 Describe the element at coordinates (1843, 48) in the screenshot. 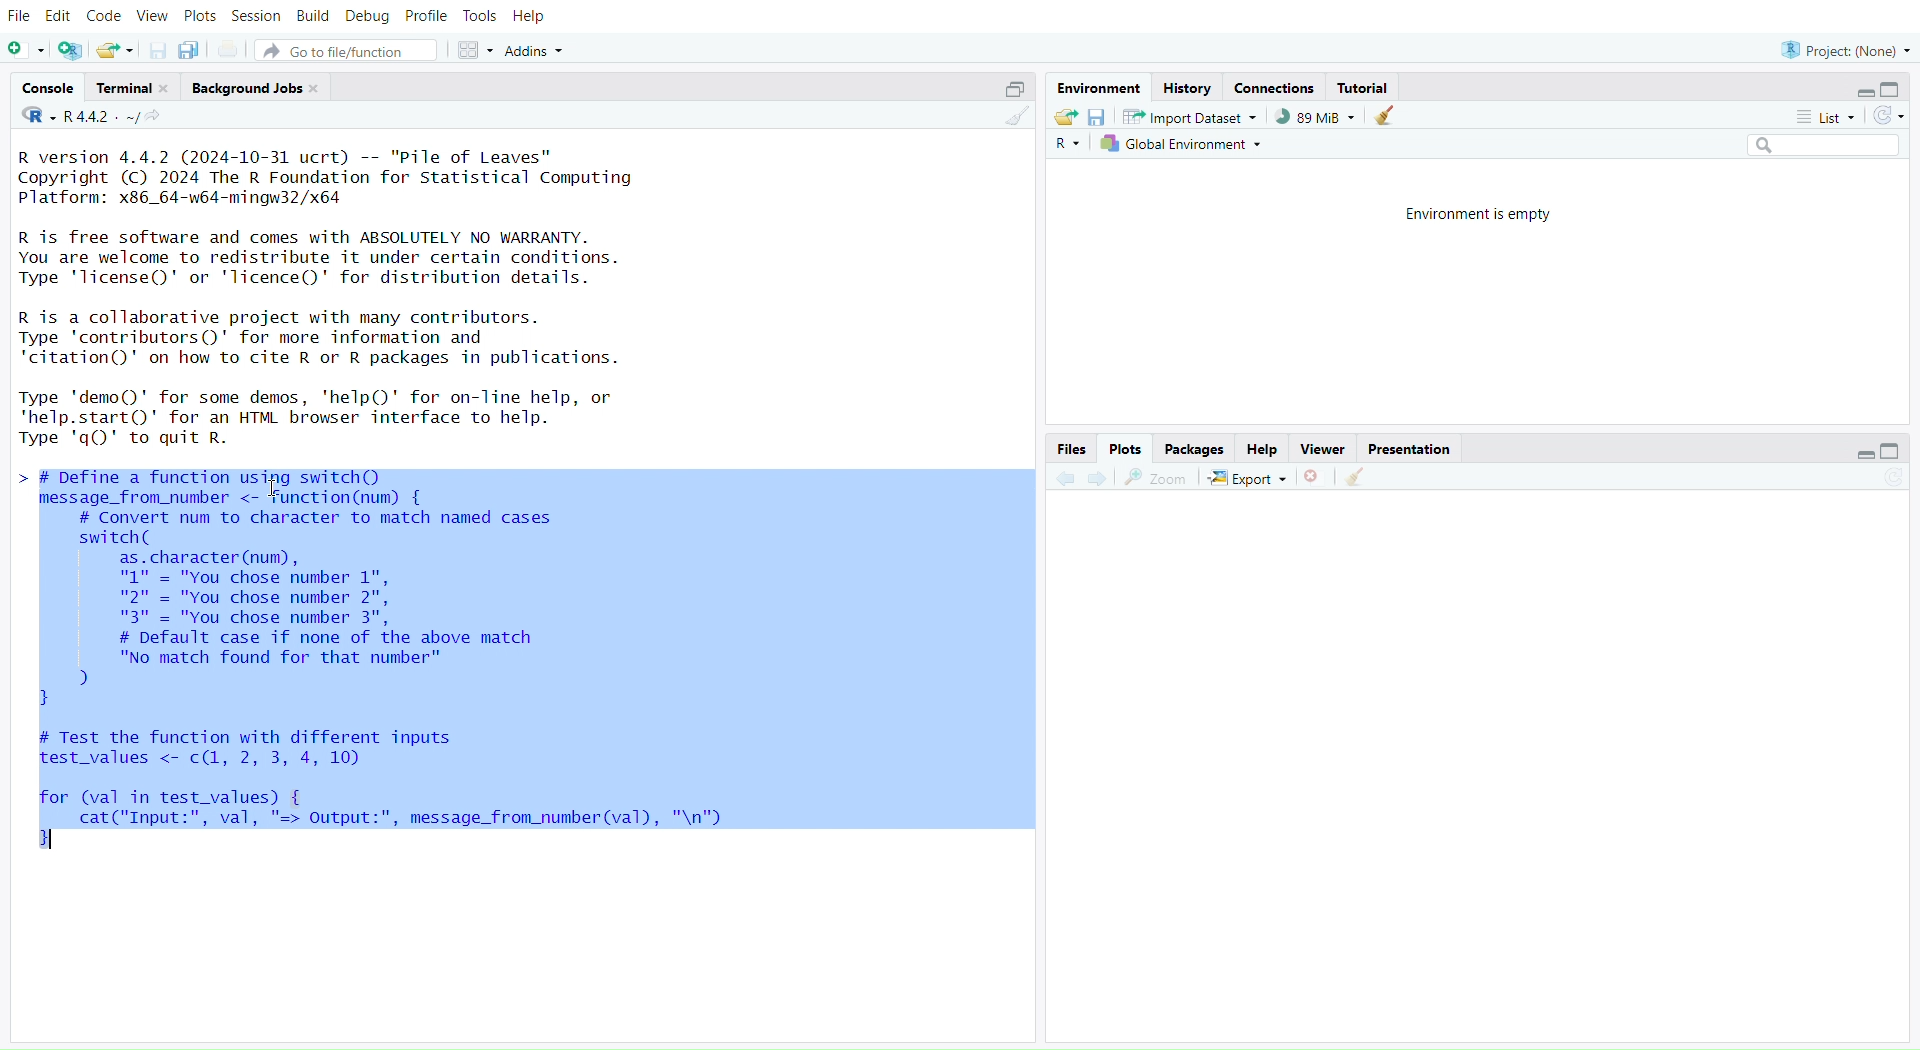

I see `Project (Note)` at that location.